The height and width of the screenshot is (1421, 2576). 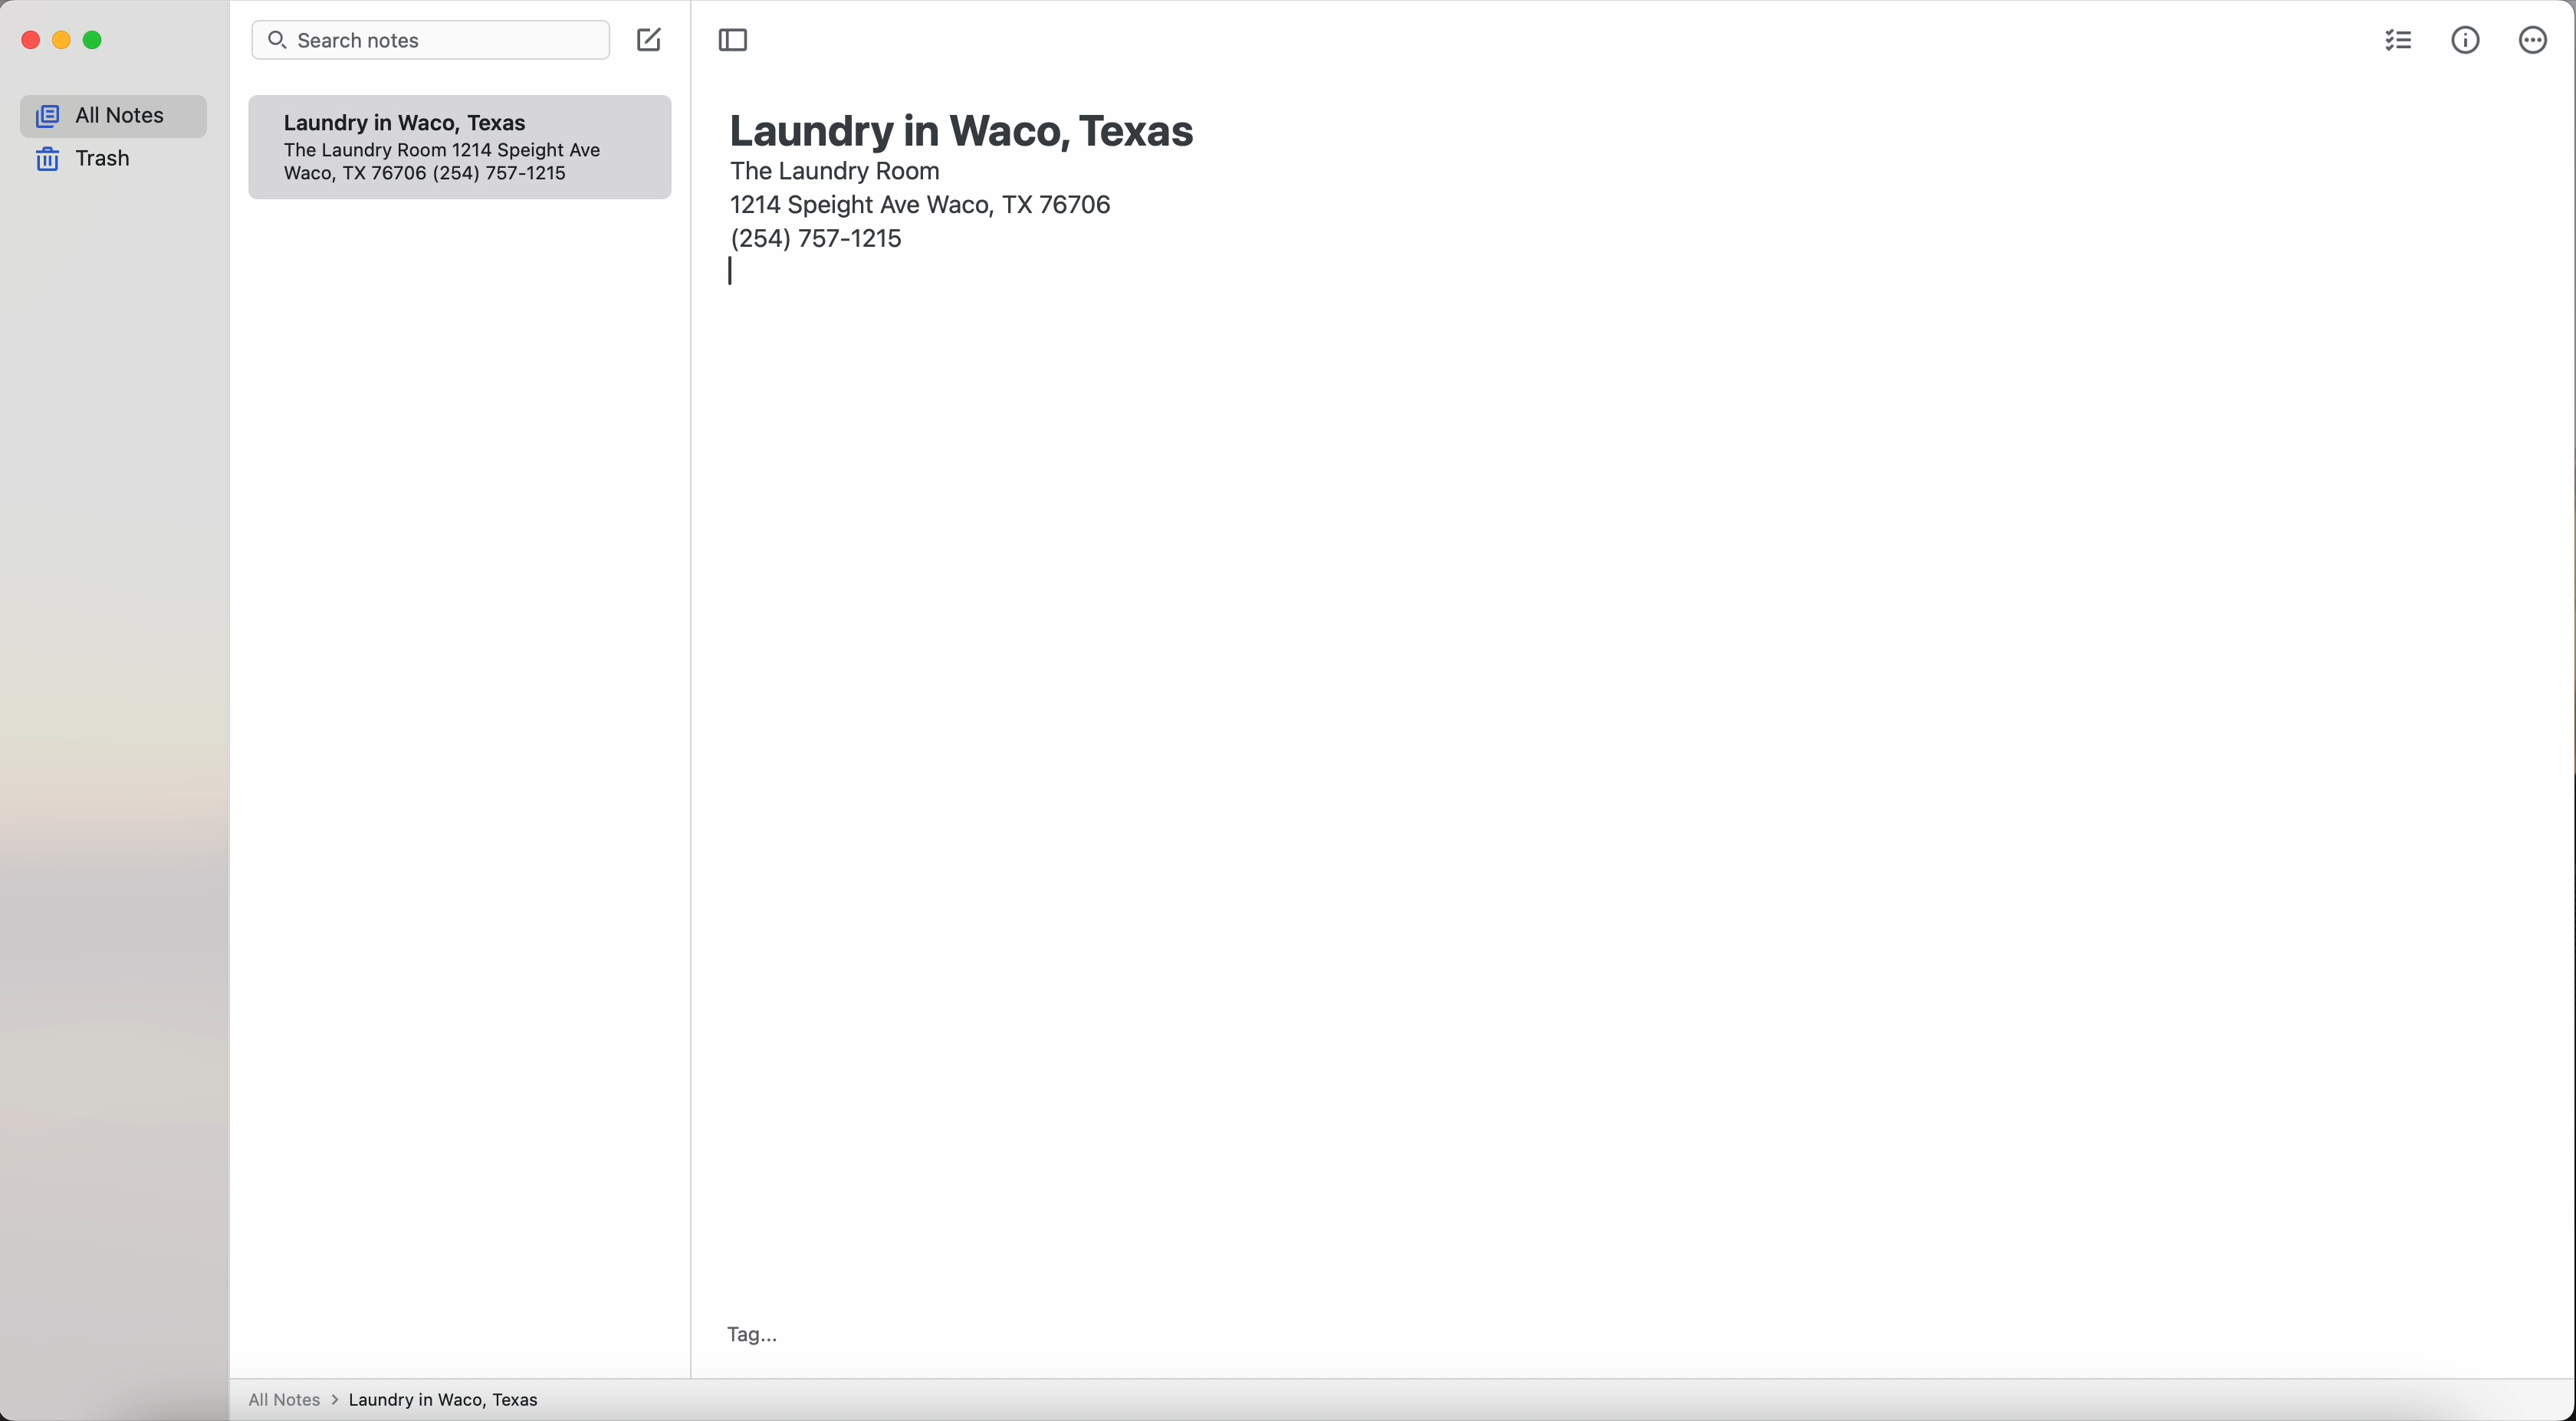 I want to click on search bar, so click(x=435, y=42).